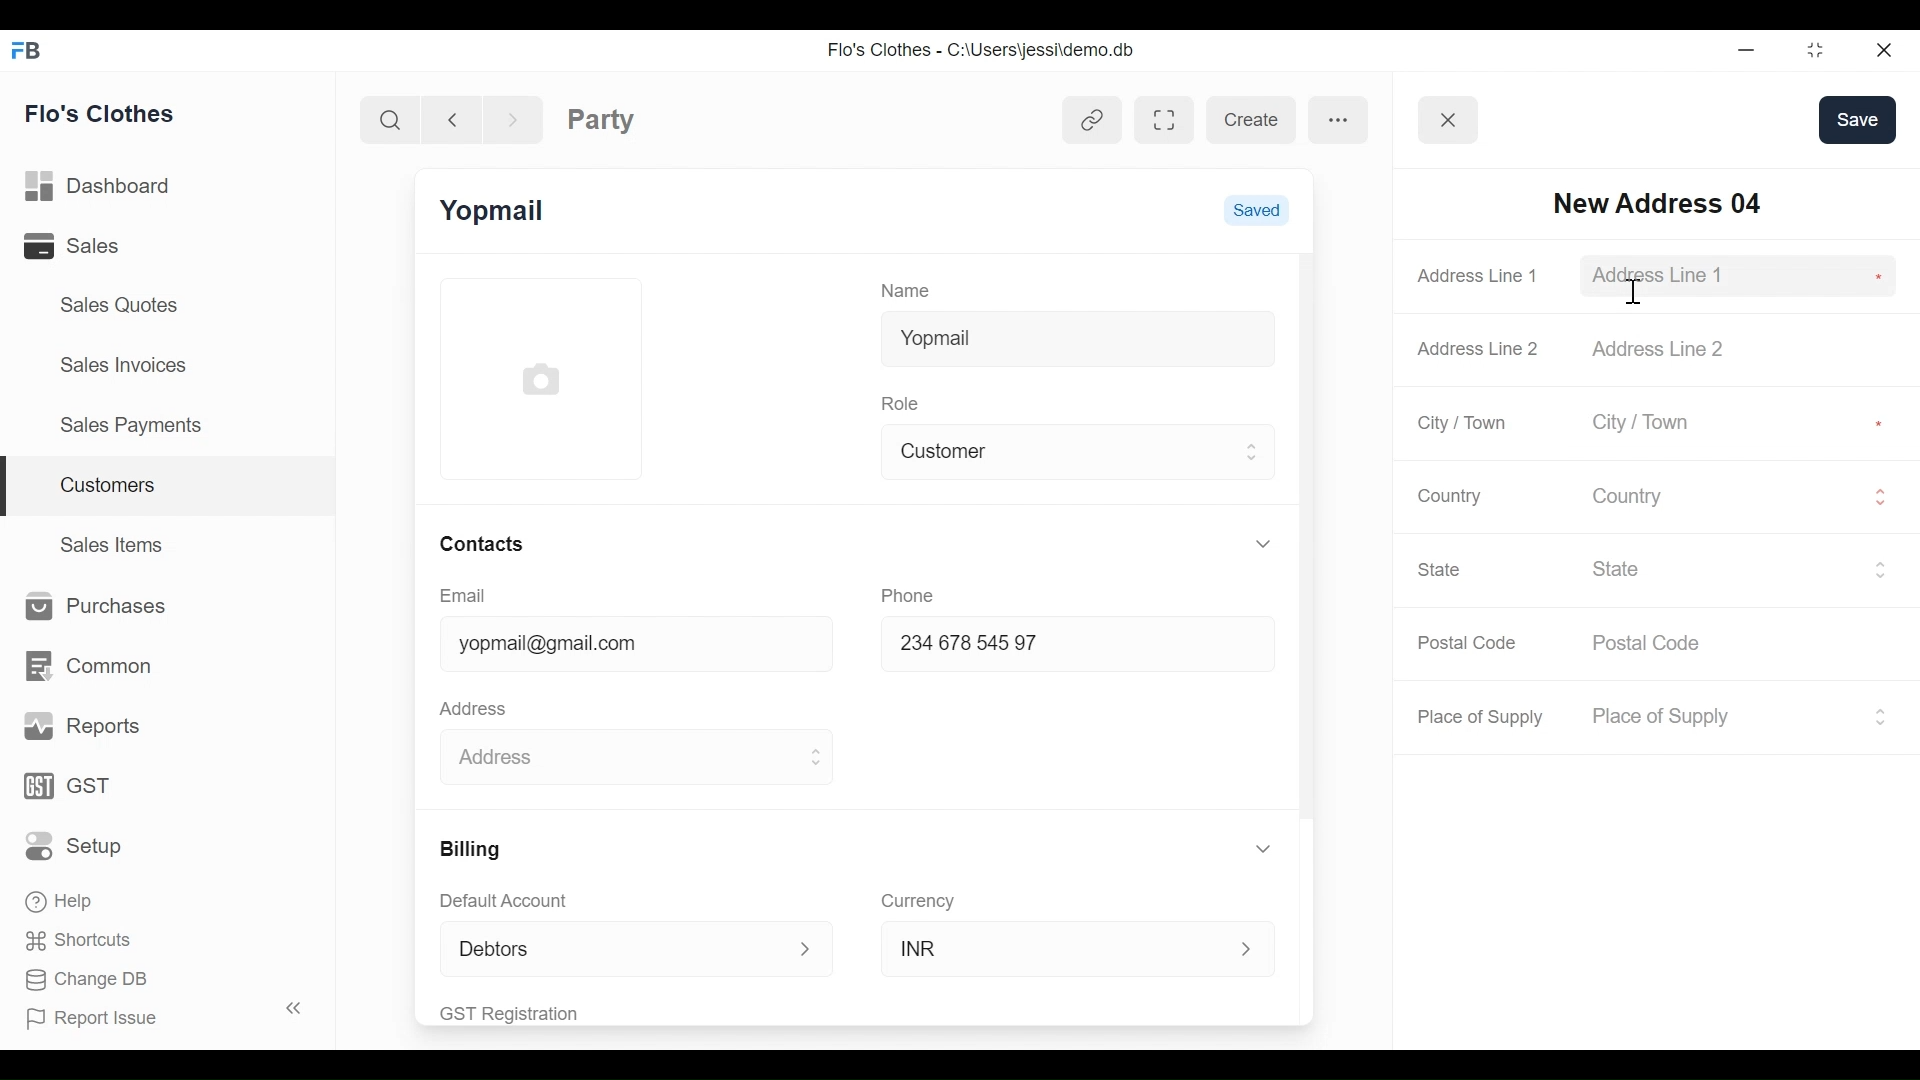  I want to click on Asterisk, so click(1875, 275).